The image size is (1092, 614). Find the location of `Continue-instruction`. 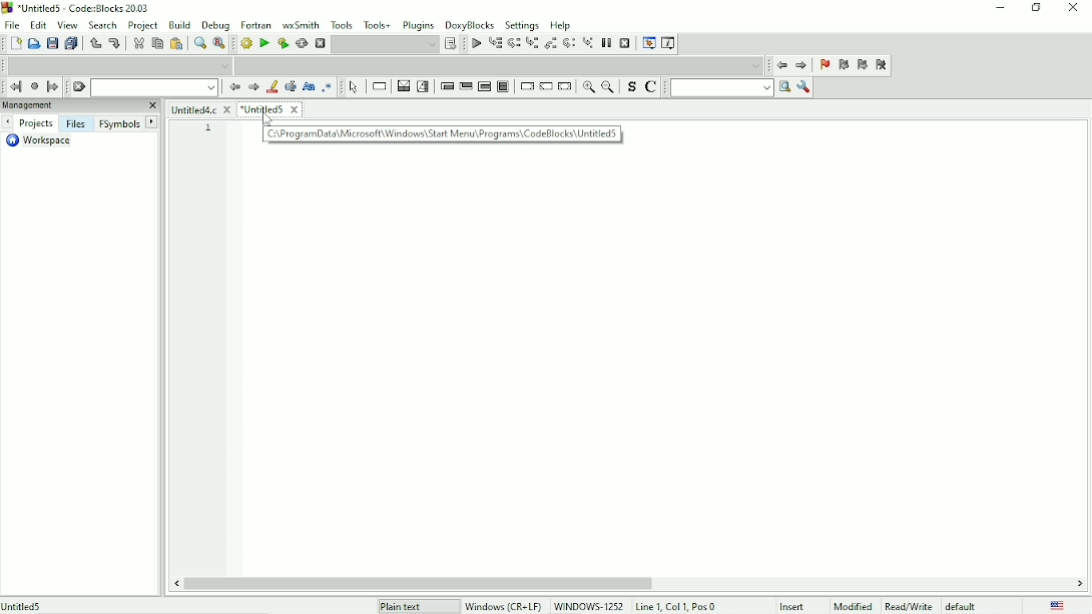

Continue-instruction is located at coordinates (546, 87).